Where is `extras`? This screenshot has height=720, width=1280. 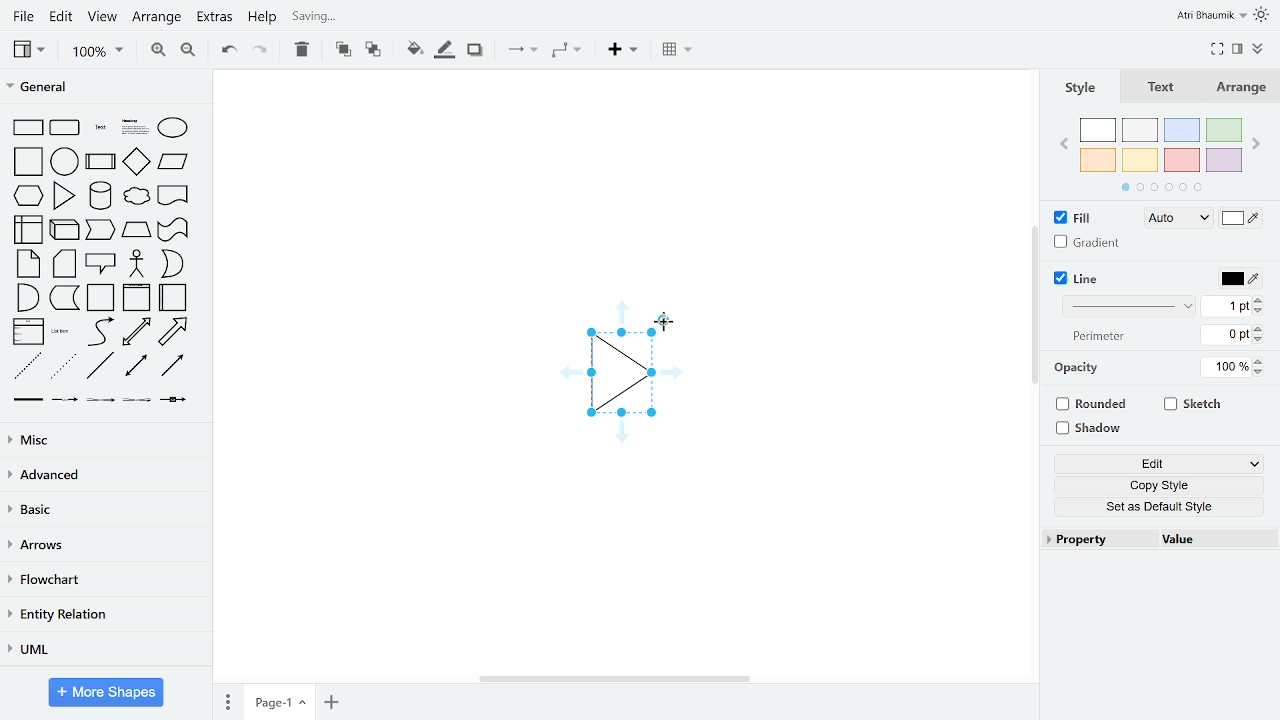
extras is located at coordinates (214, 18).